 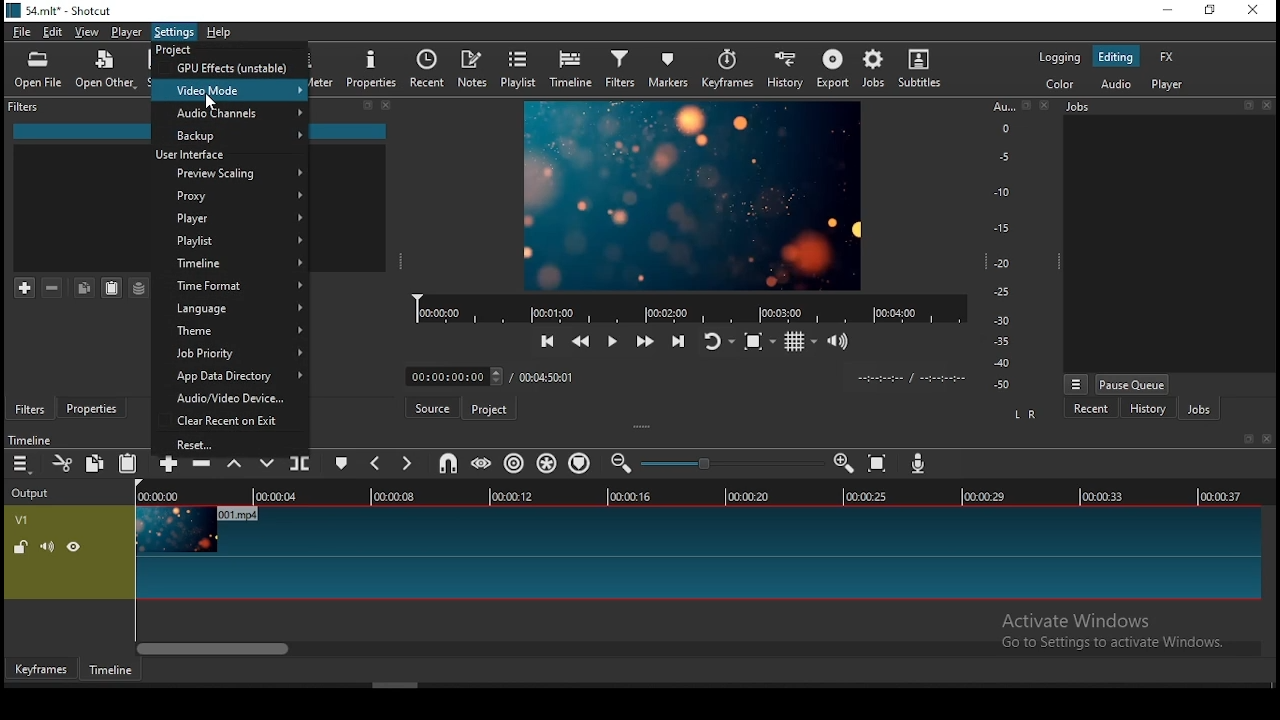 What do you see at coordinates (427, 69) in the screenshot?
I see `recent` at bounding box center [427, 69].